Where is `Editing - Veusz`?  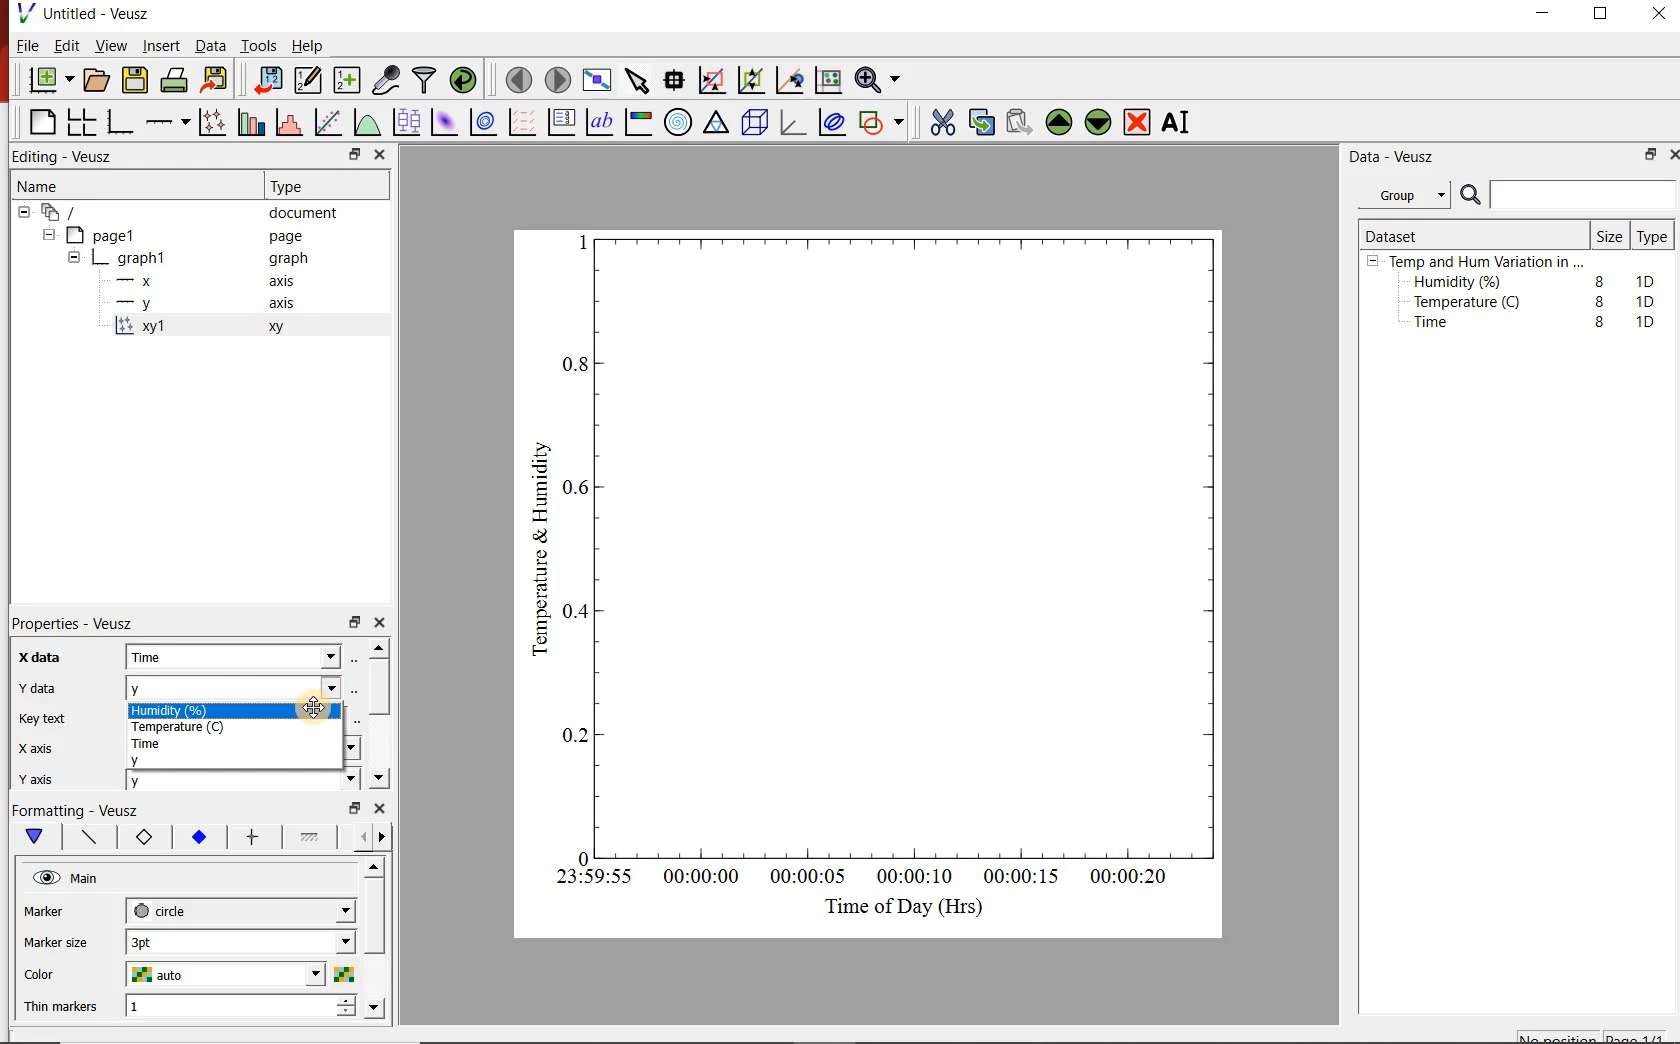 Editing - Veusz is located at coordinates (69, 156).